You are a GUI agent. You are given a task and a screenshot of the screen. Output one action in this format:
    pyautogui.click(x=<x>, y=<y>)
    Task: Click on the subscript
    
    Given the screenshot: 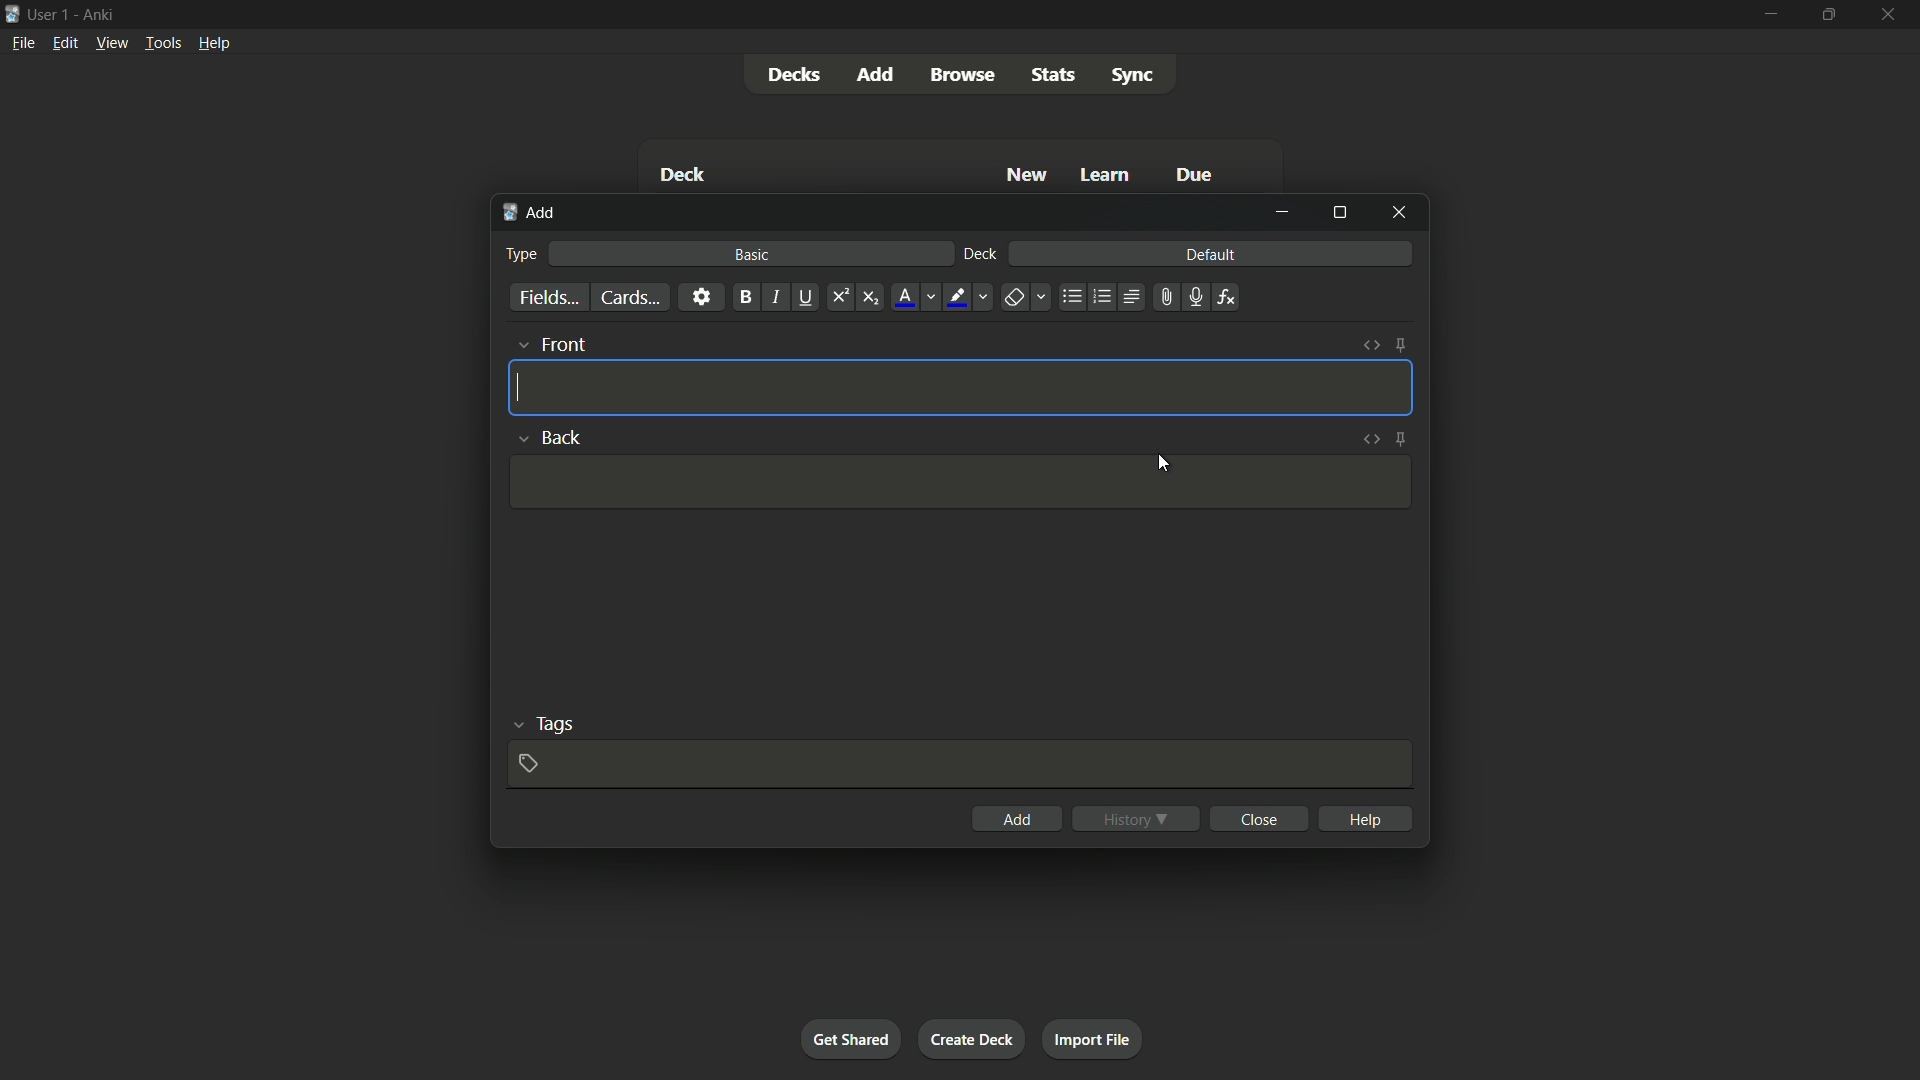 What is the action you would take?
    pyautogui.click(x=870, y=297)
    